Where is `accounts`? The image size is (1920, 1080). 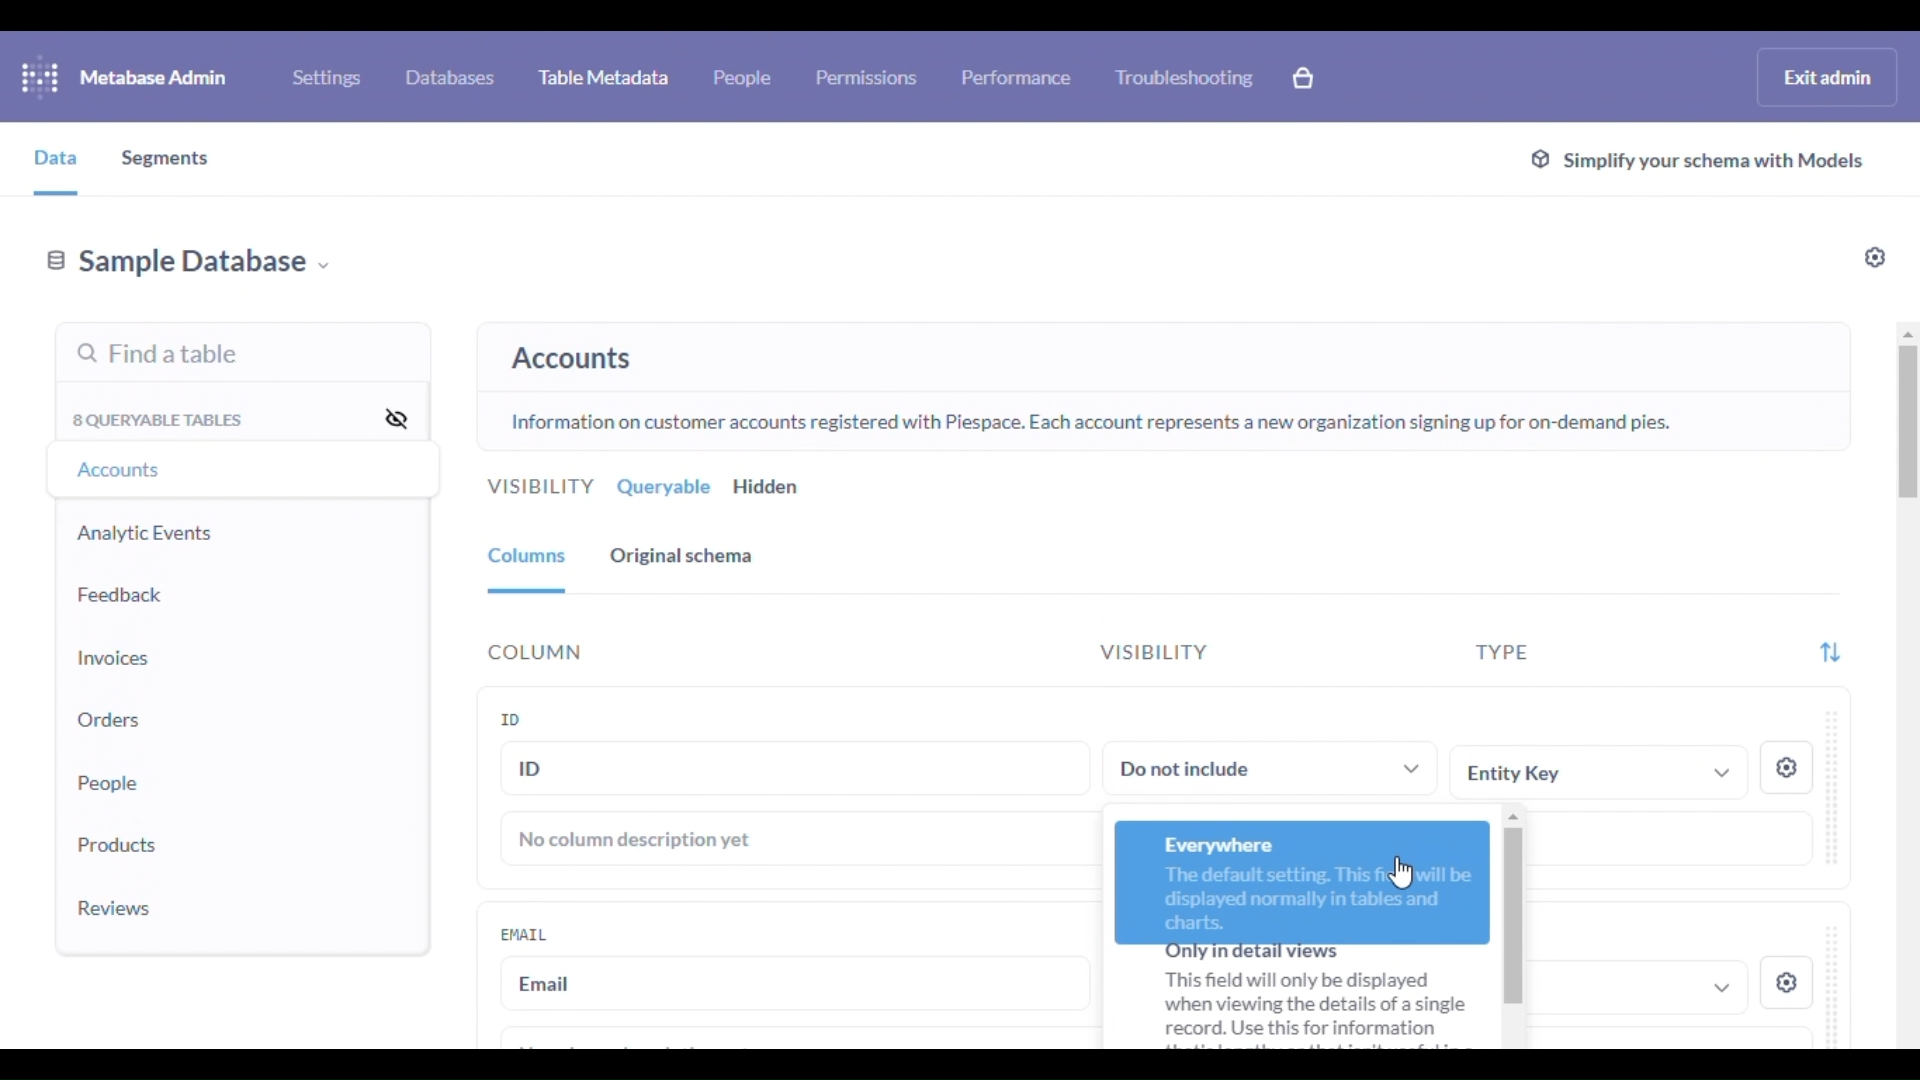
accounts is located at coordinates (124, 470).